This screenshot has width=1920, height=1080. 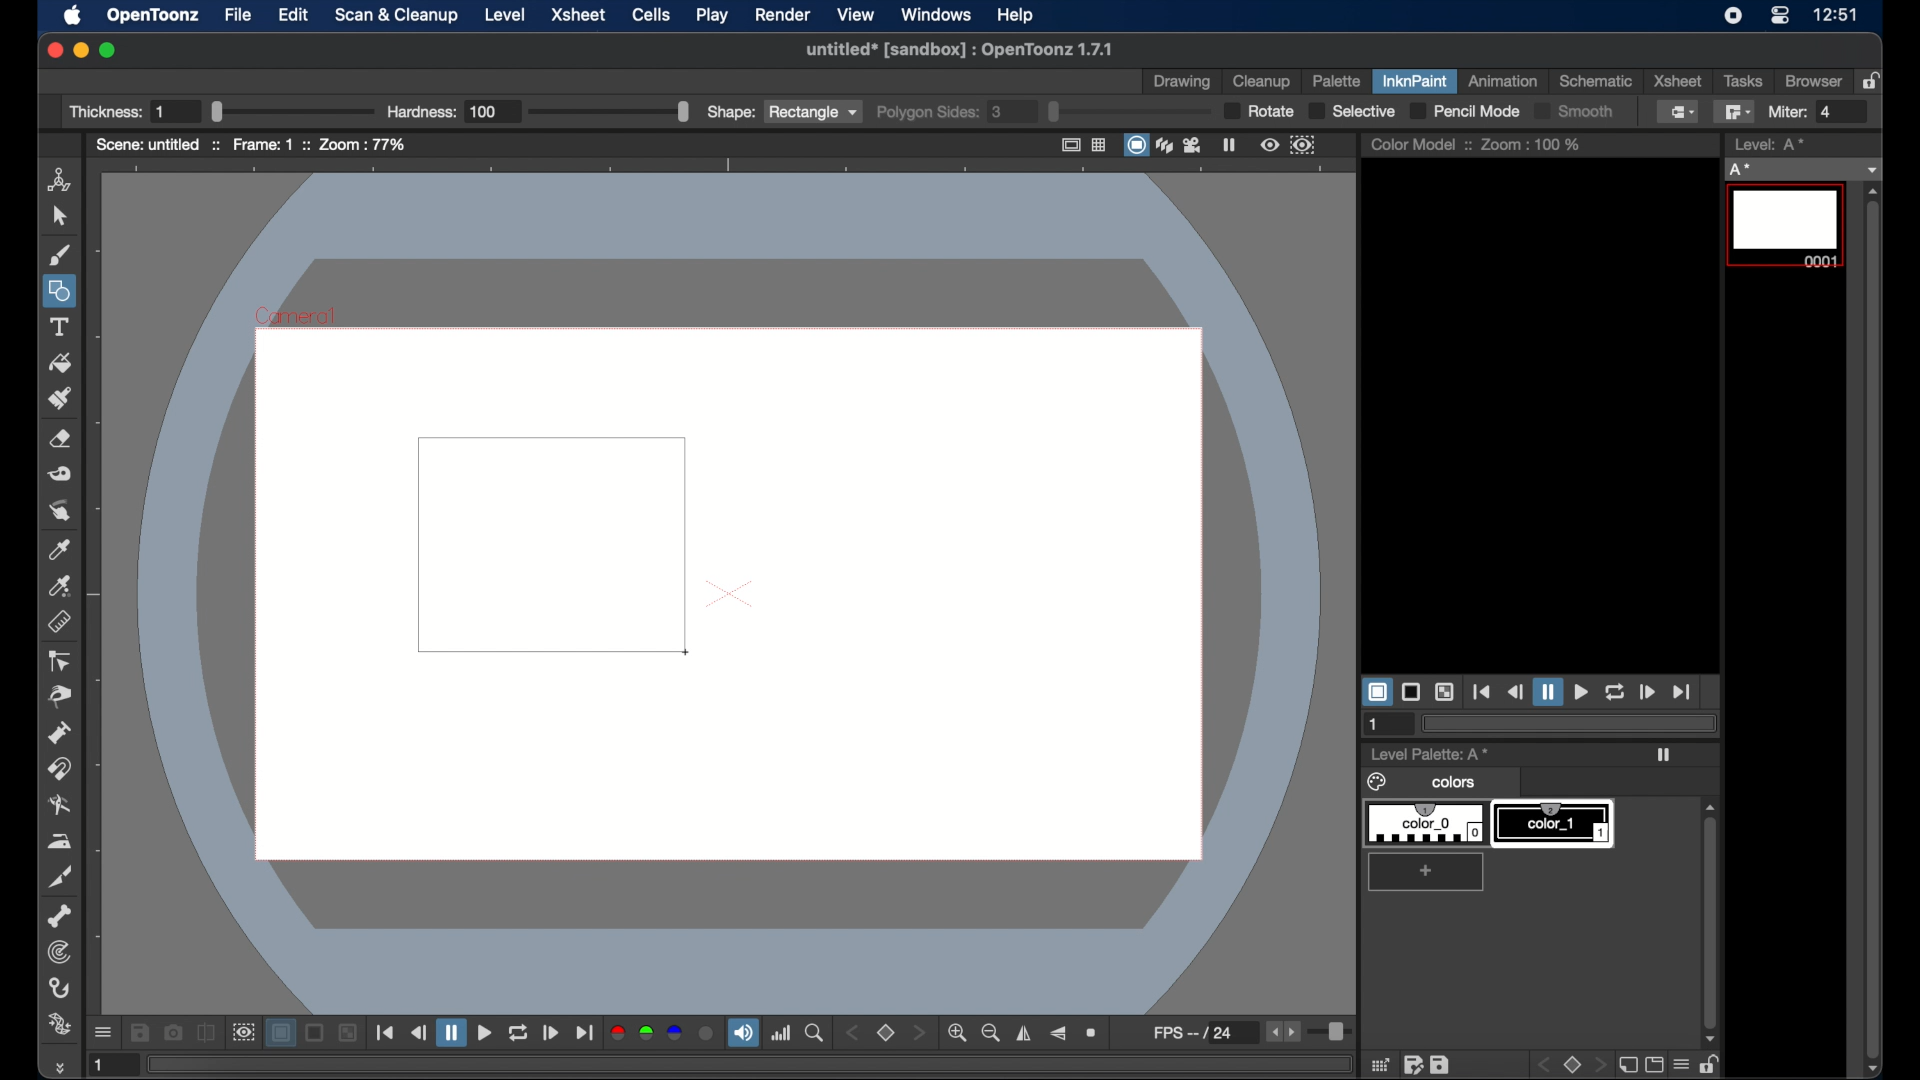 I want to click on play icon, so click(x=1663, y=755).